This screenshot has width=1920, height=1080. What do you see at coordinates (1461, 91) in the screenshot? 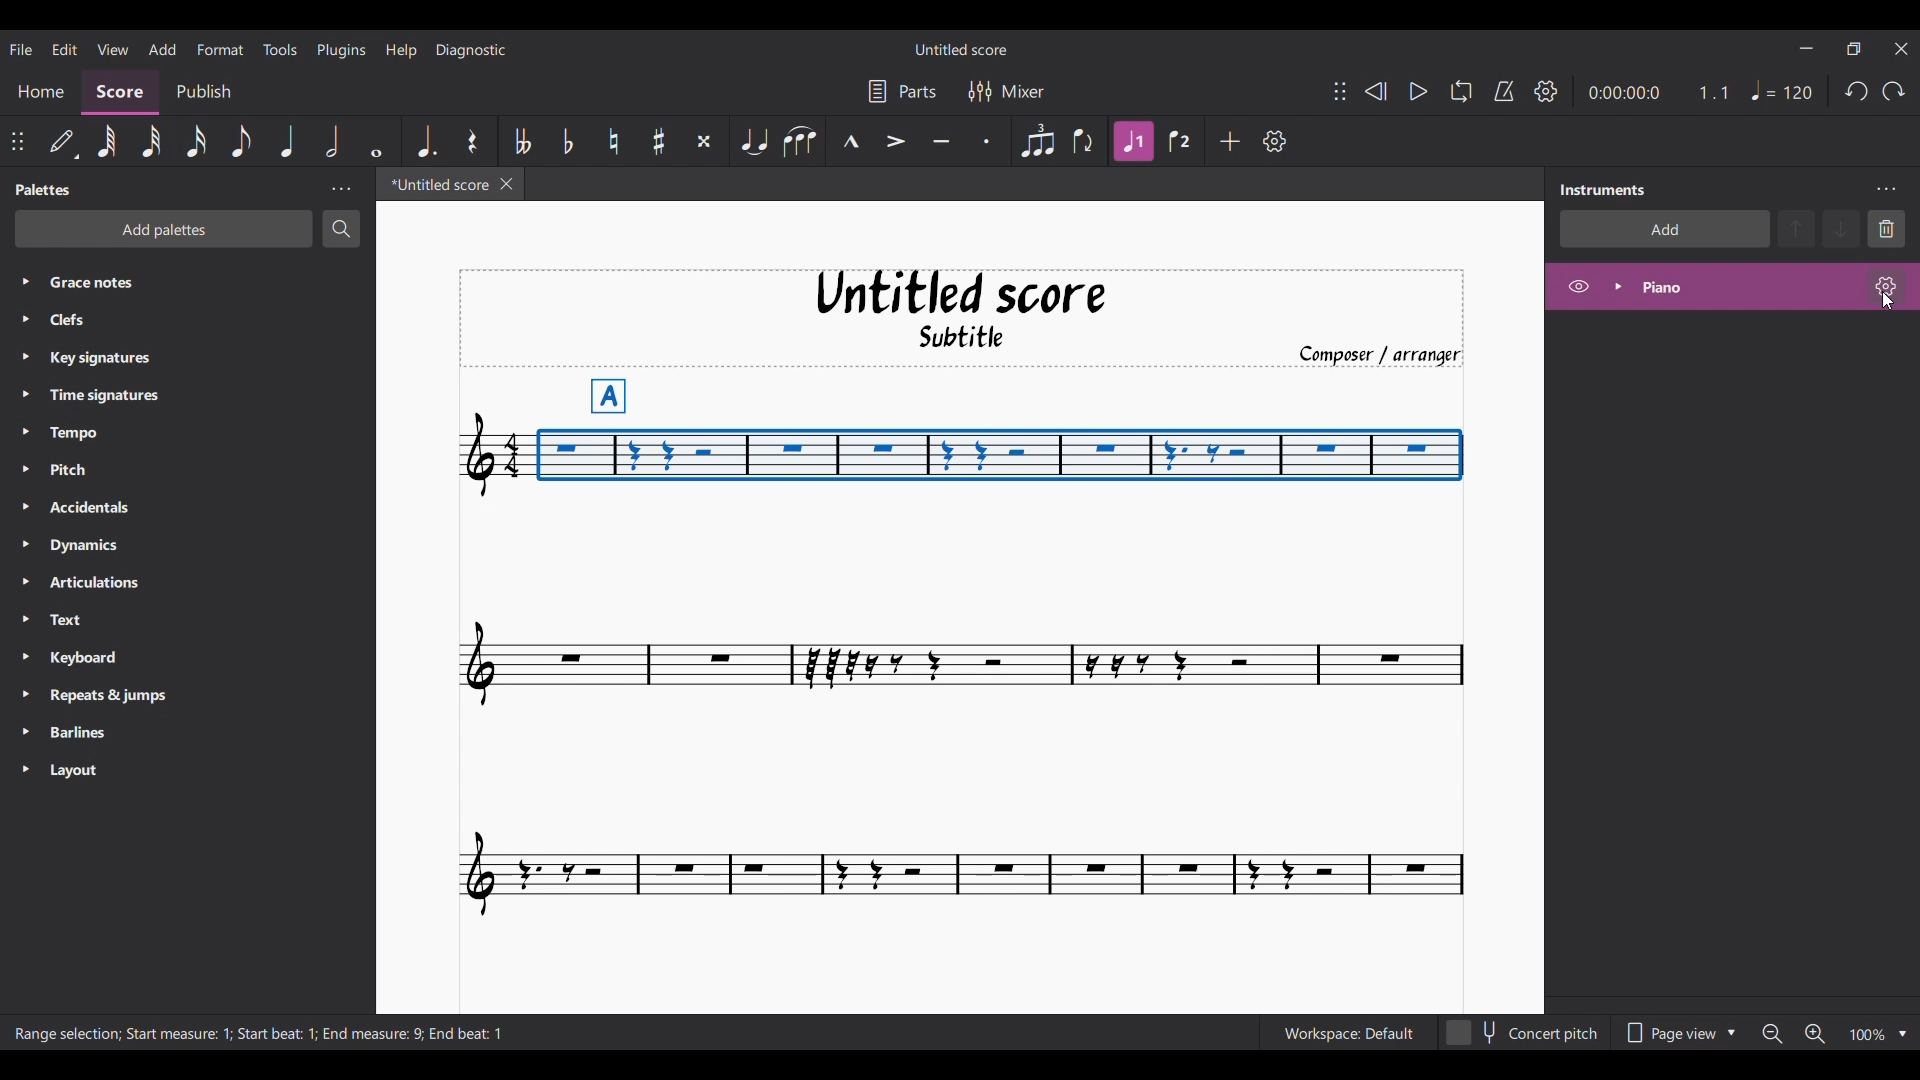
I see `Loop playback` at bounding box center [1461, 91].